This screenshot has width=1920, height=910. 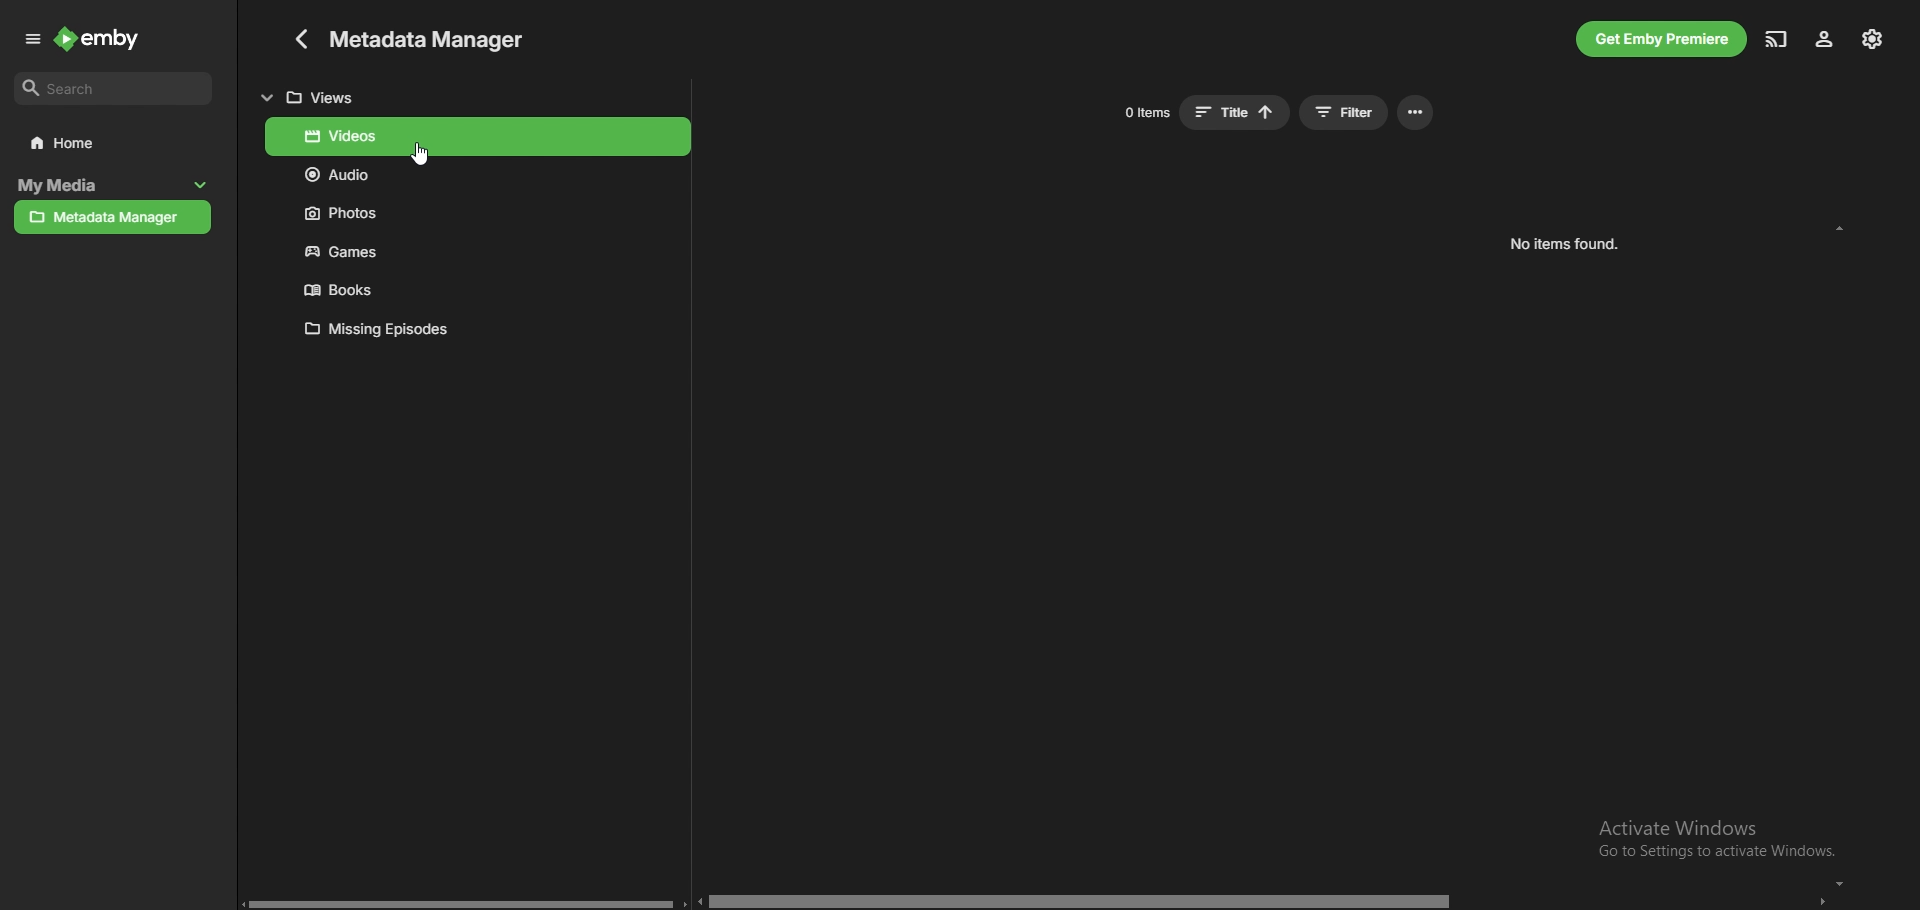 What do you see at coordinates (1233, 112) in the screenshot?
I see `sort` at bounding box center [1233, 112].